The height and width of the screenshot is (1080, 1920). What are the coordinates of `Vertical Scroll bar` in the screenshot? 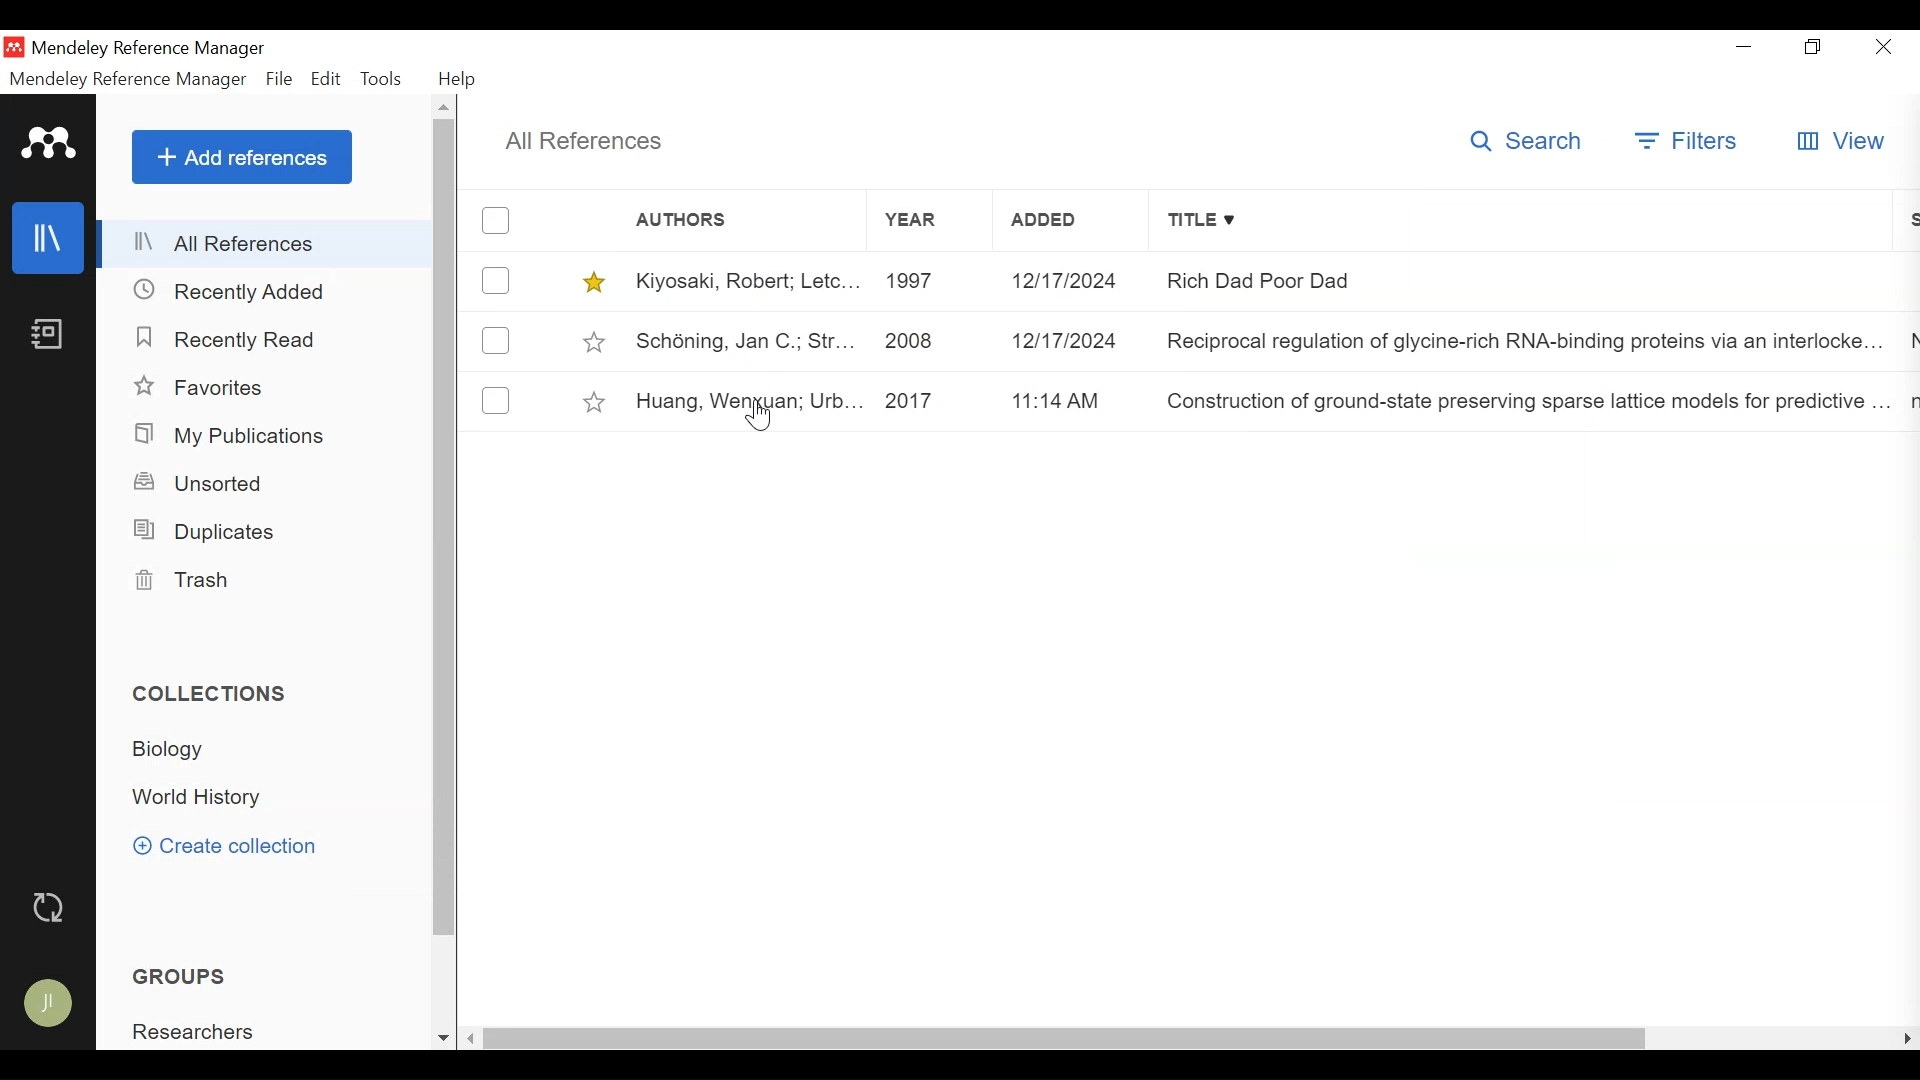 It's located at (446, 528).